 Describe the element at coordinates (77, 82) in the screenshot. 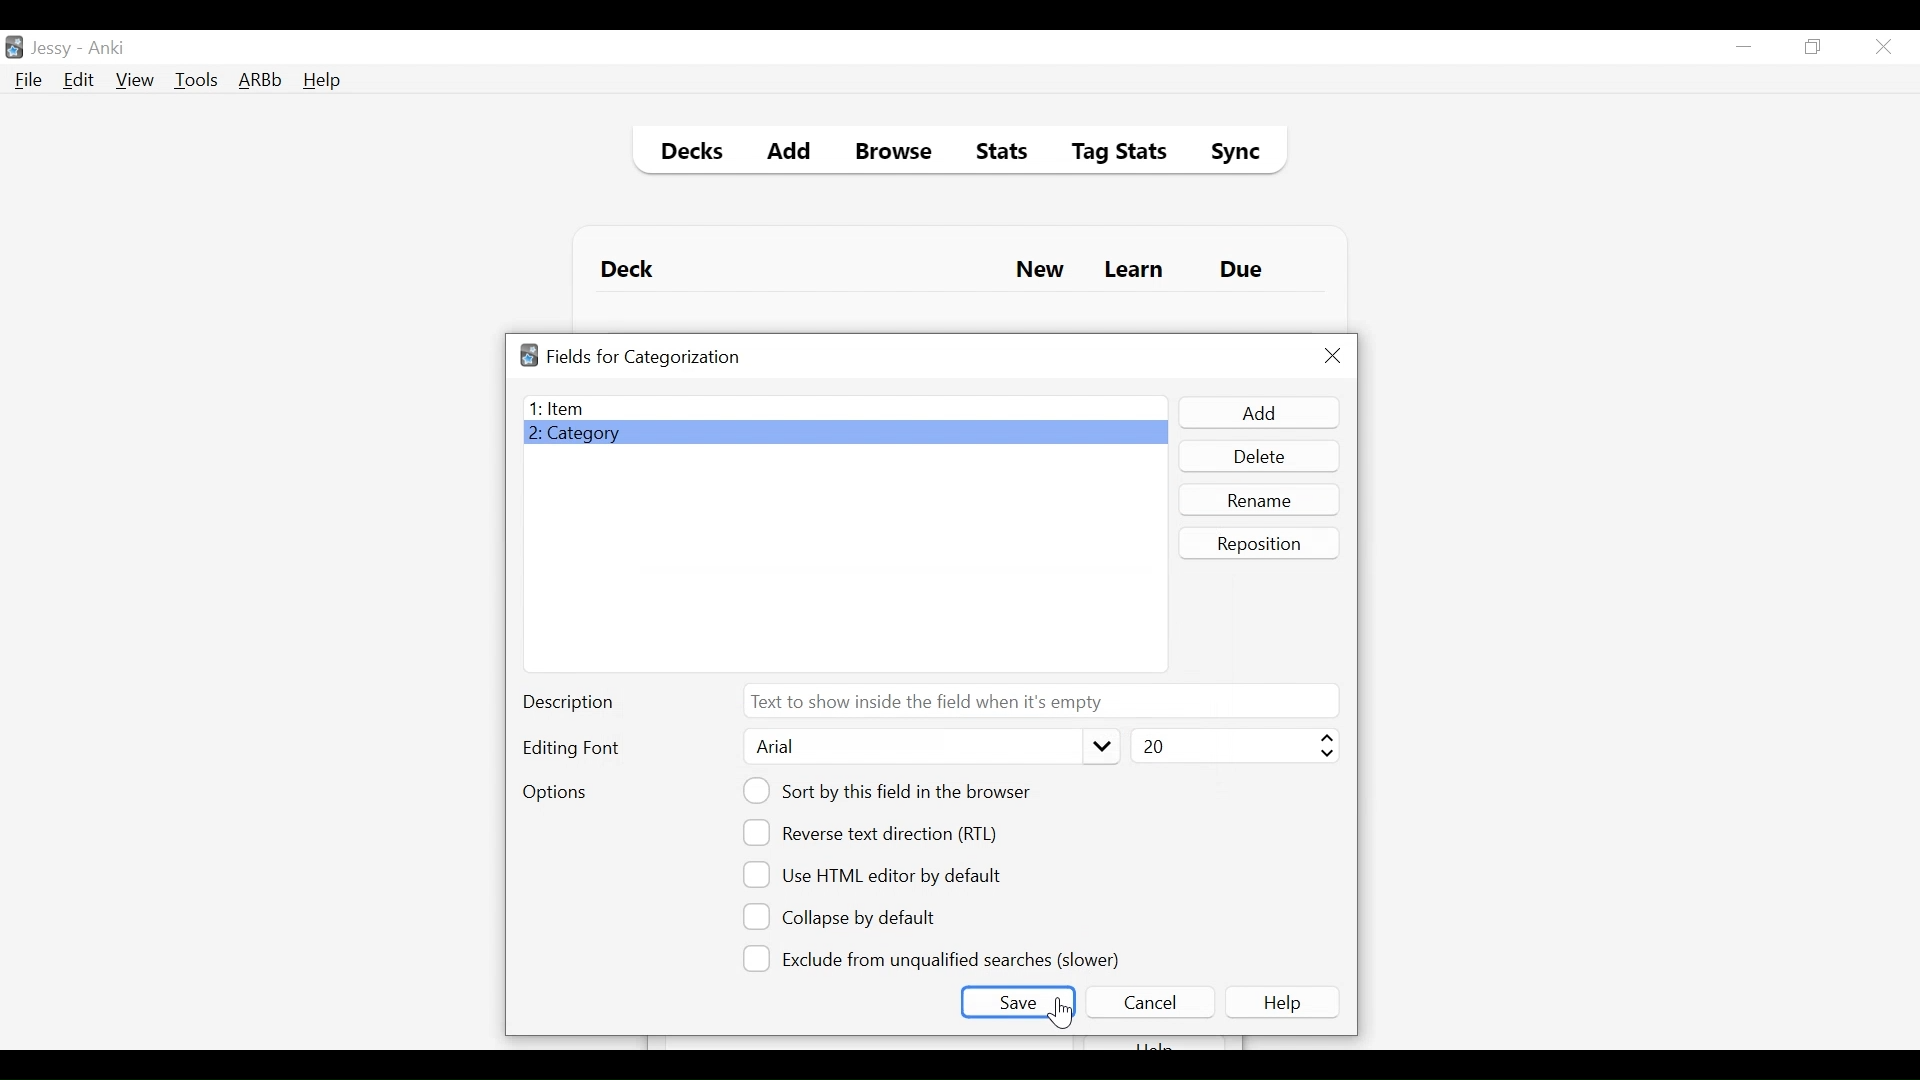

I see `Edit` at that location.